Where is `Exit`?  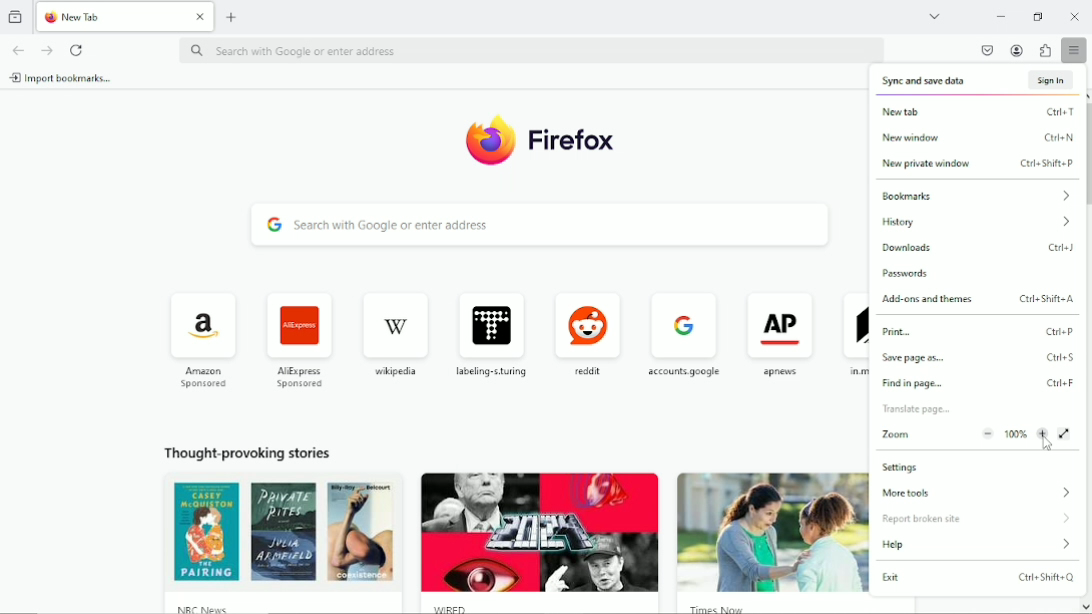 Exit is located at coordinates (981, 579).